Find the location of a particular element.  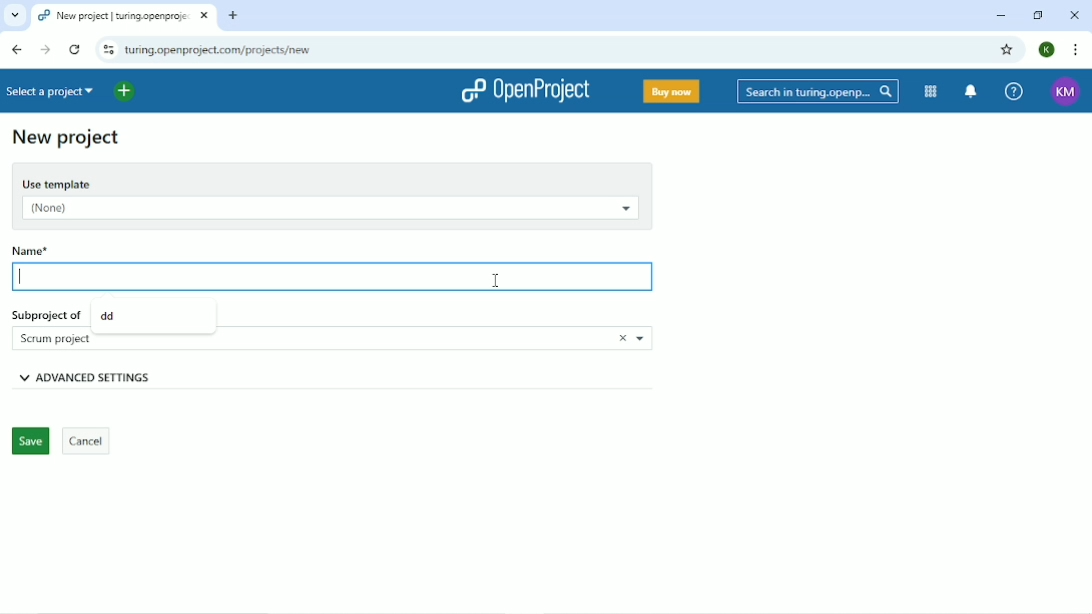

Search in turing.openproject is located at coordinates (816, 91).